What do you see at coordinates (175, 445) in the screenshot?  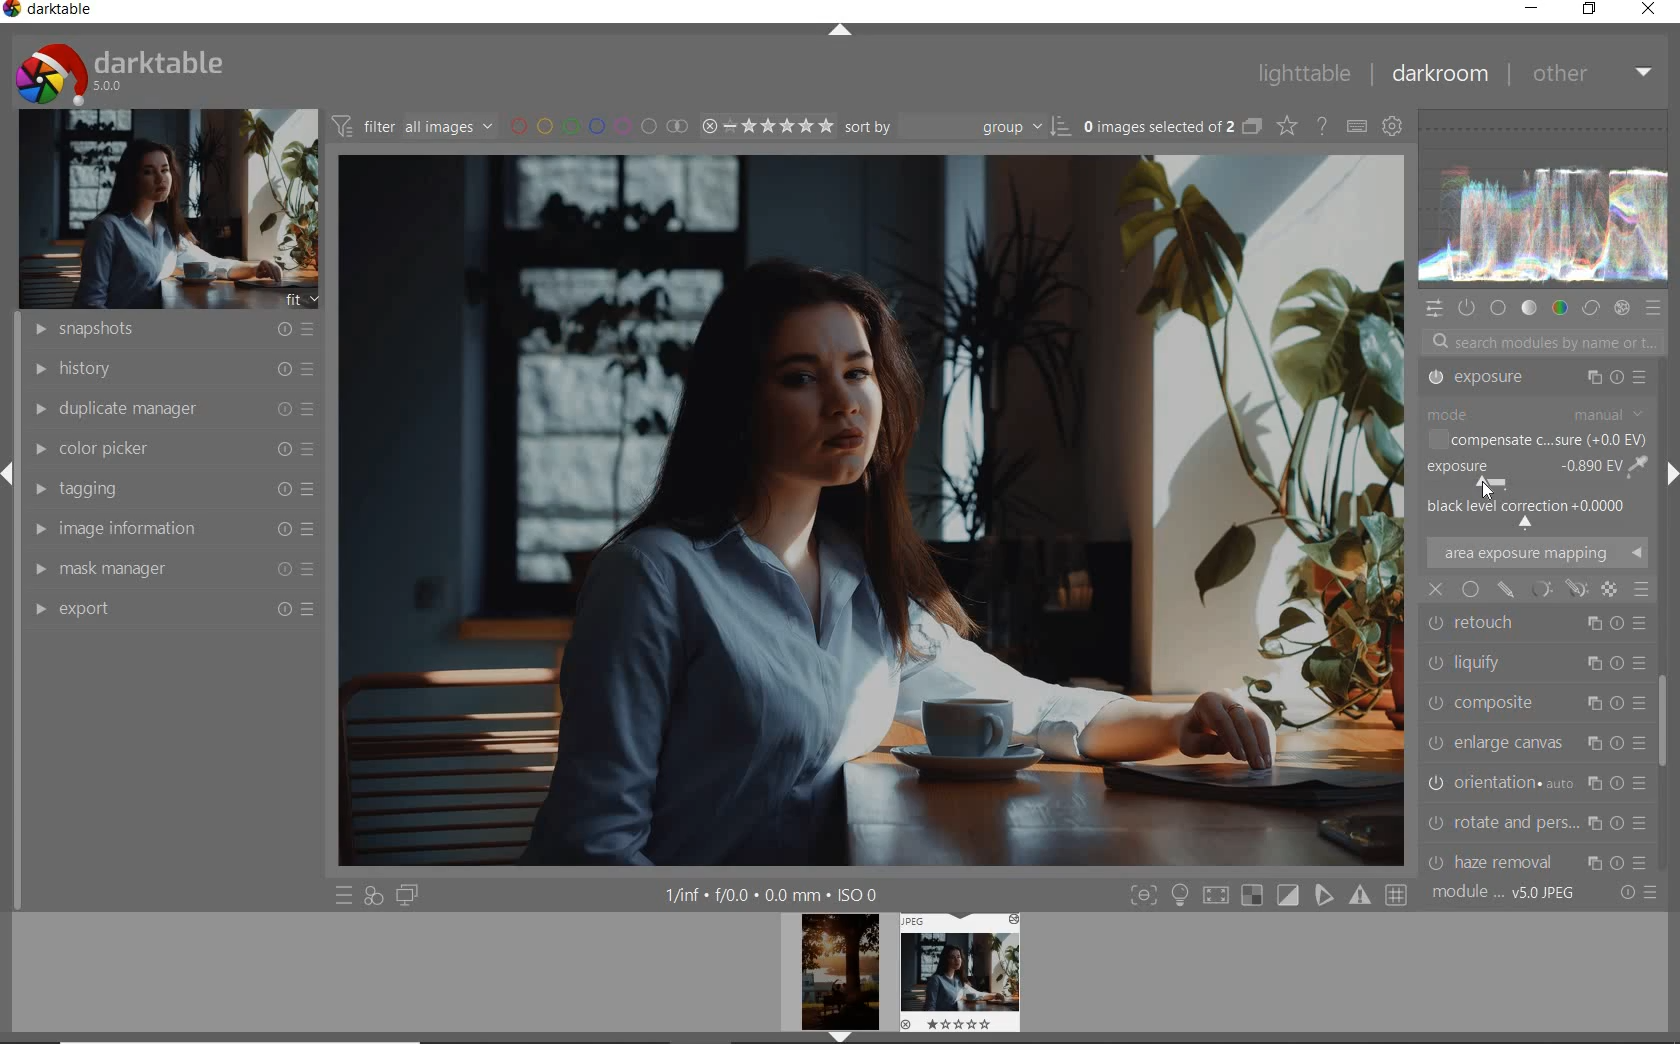 I see `COLOR PICKER` at bounding box center [175, 445].